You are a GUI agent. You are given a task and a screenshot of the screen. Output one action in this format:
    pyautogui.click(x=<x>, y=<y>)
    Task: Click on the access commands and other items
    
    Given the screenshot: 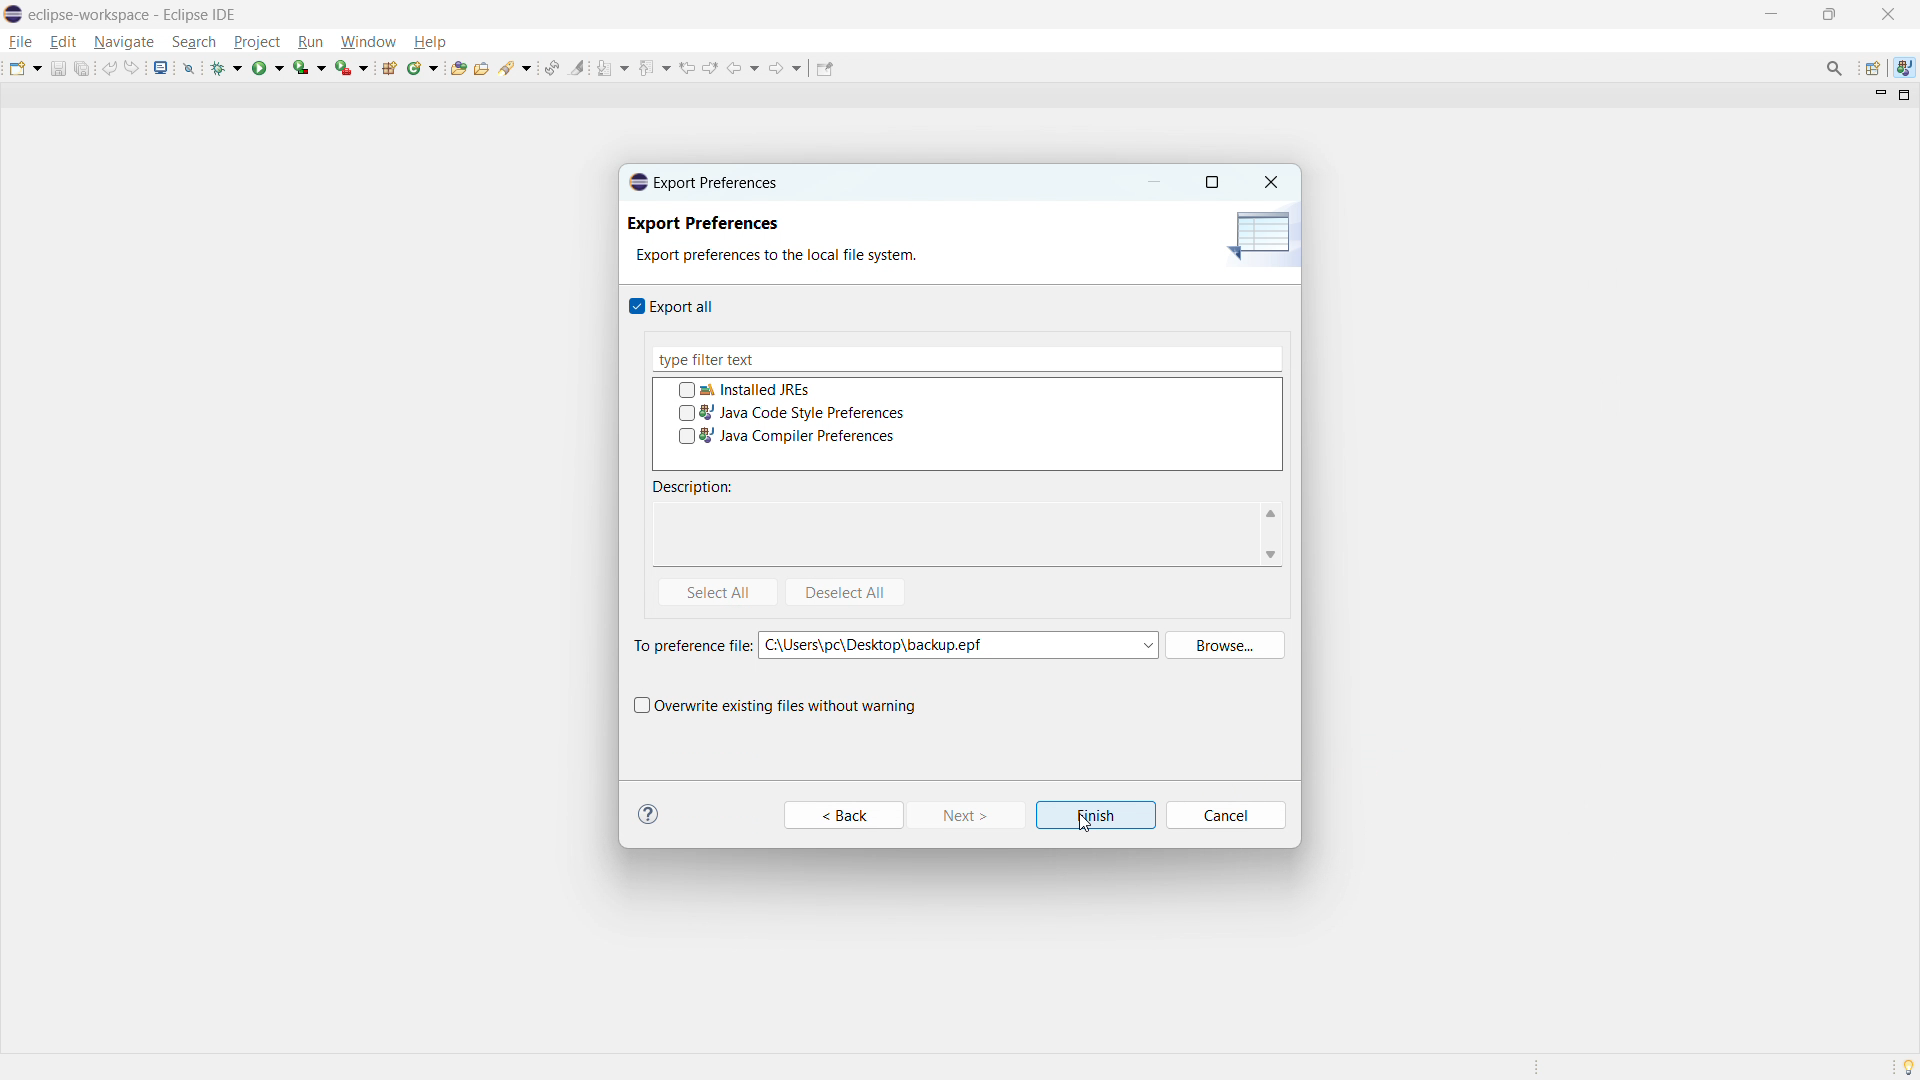 What is the action you would take?
    pyautogui.click(x=1835, y=67)
    